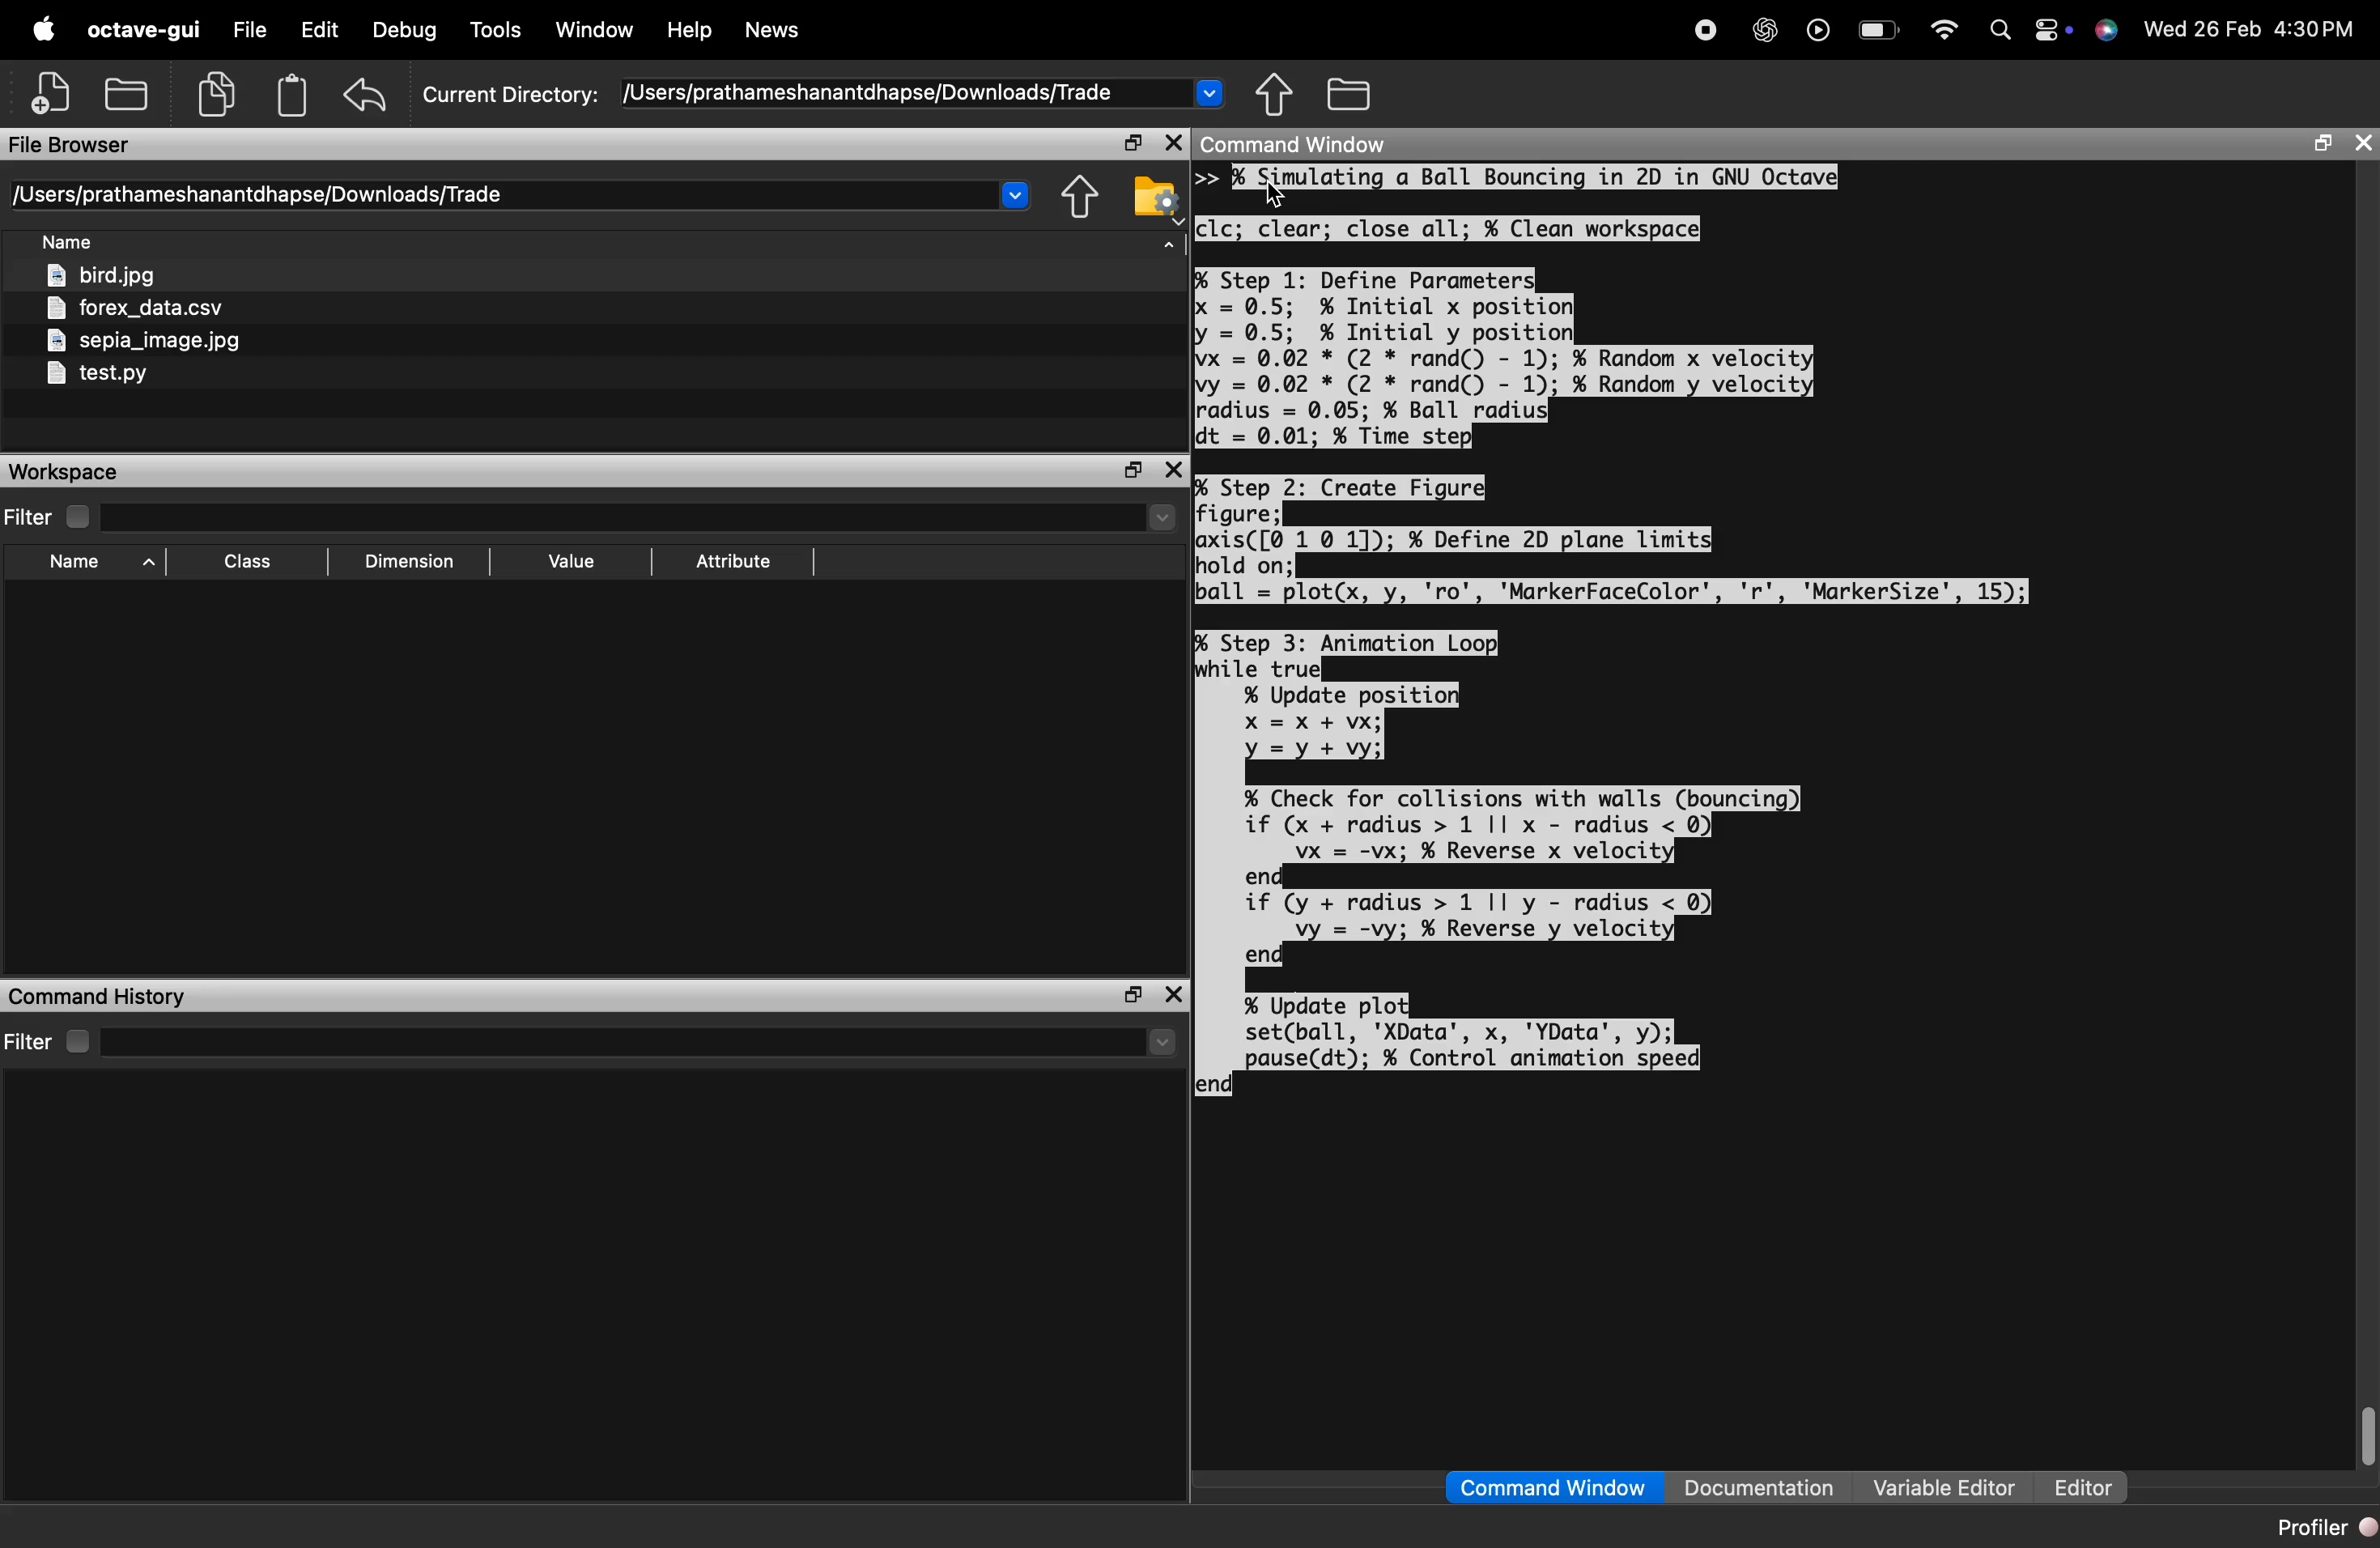 The height and width of the screenshot is (1548, 2380). I want to click on close, so click(1174, 142).